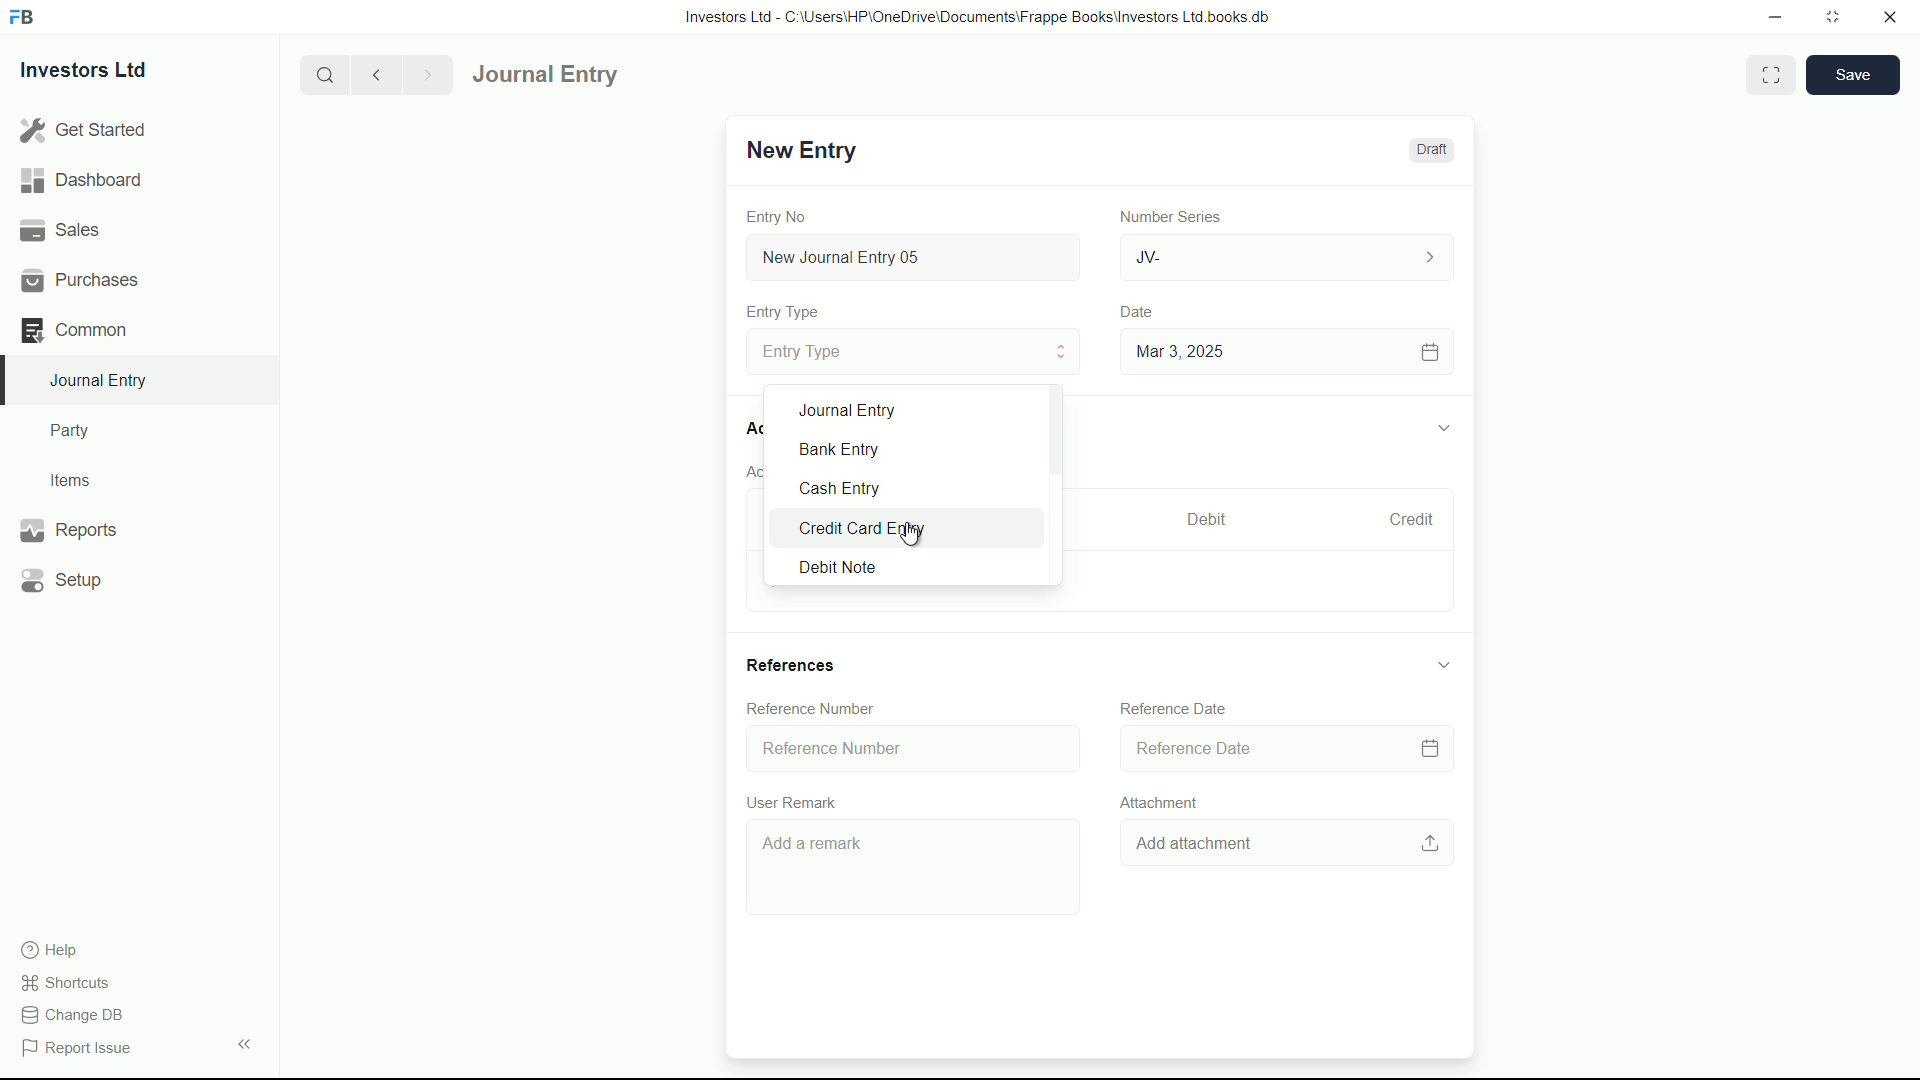  What do you see at coordinates (792, 666) in the screenshot?
I see `References` at bounding box center [792, 666].